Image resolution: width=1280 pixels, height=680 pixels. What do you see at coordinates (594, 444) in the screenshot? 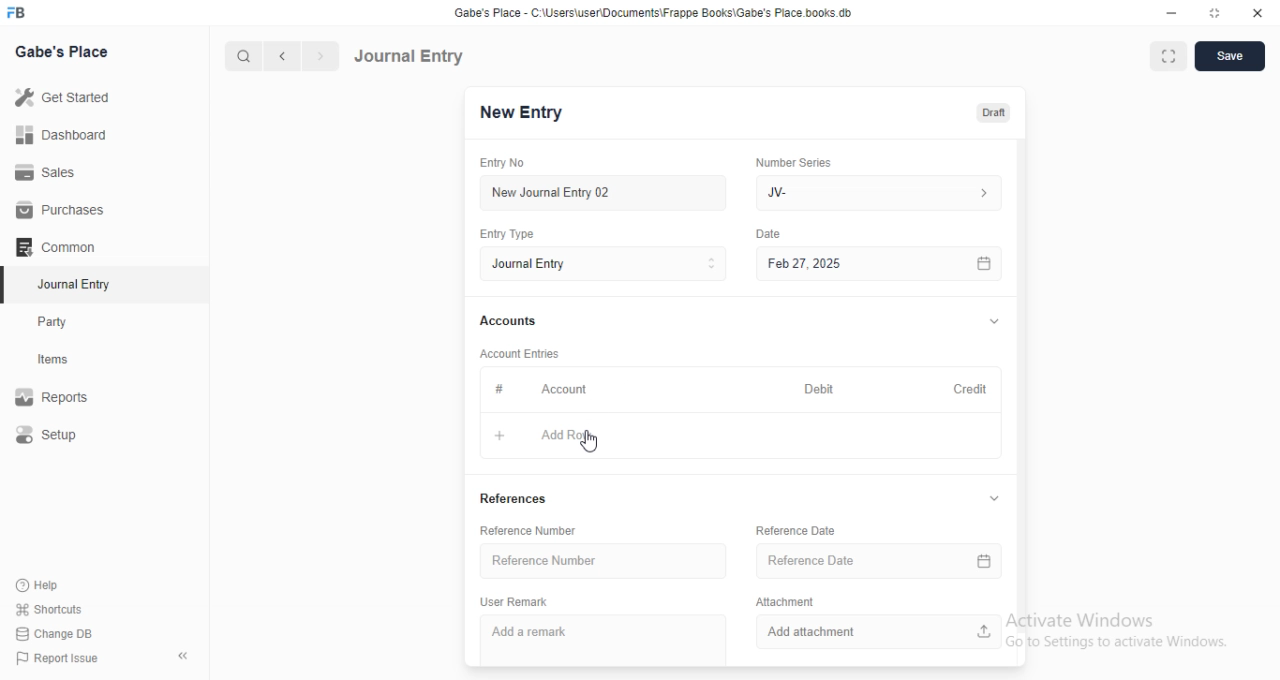
I see `cursor` at bounding box center [594, 444].